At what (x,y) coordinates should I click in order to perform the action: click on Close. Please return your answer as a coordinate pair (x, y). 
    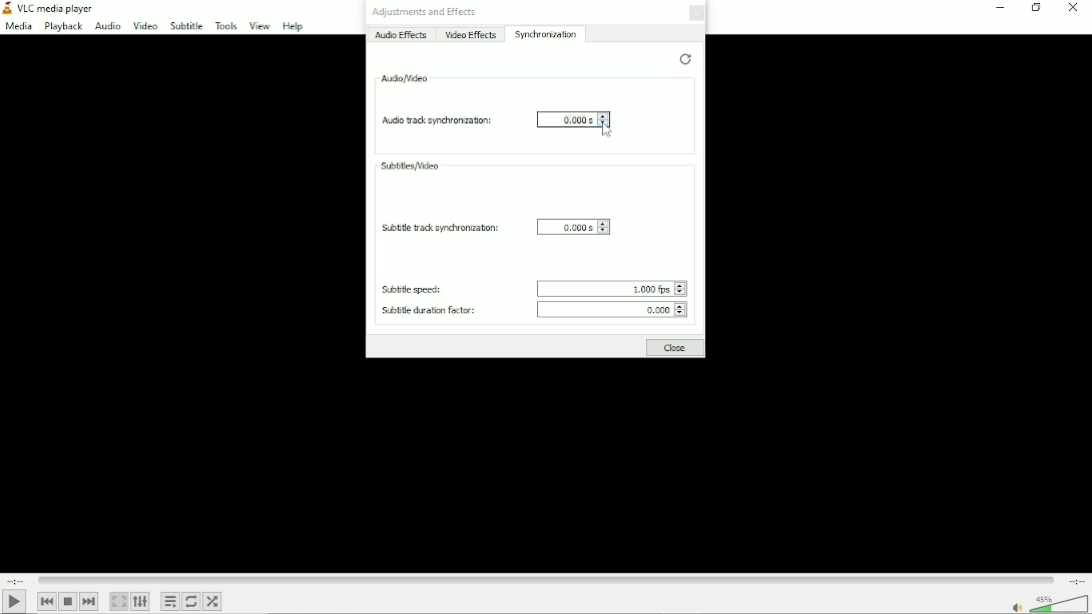
    Looking at the image, I should click on (674, 348).